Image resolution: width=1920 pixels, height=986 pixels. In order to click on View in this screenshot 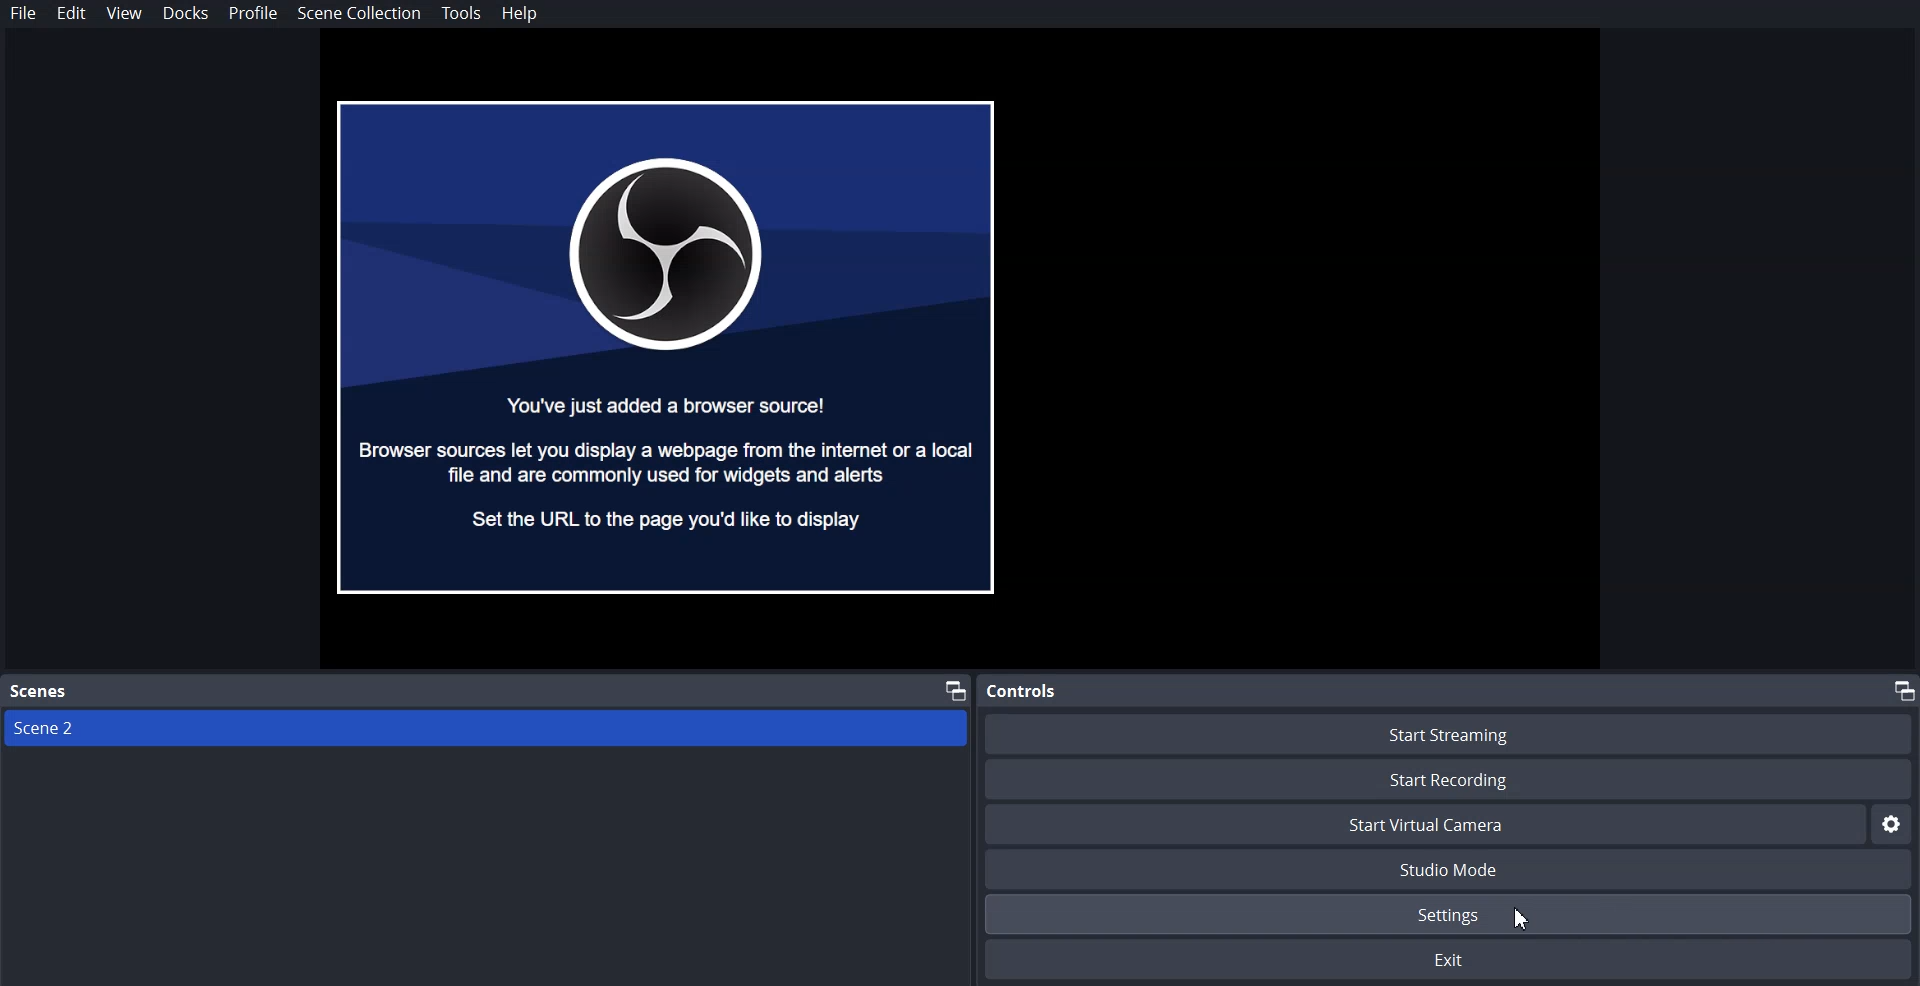, I will do `click(124, 13)`.